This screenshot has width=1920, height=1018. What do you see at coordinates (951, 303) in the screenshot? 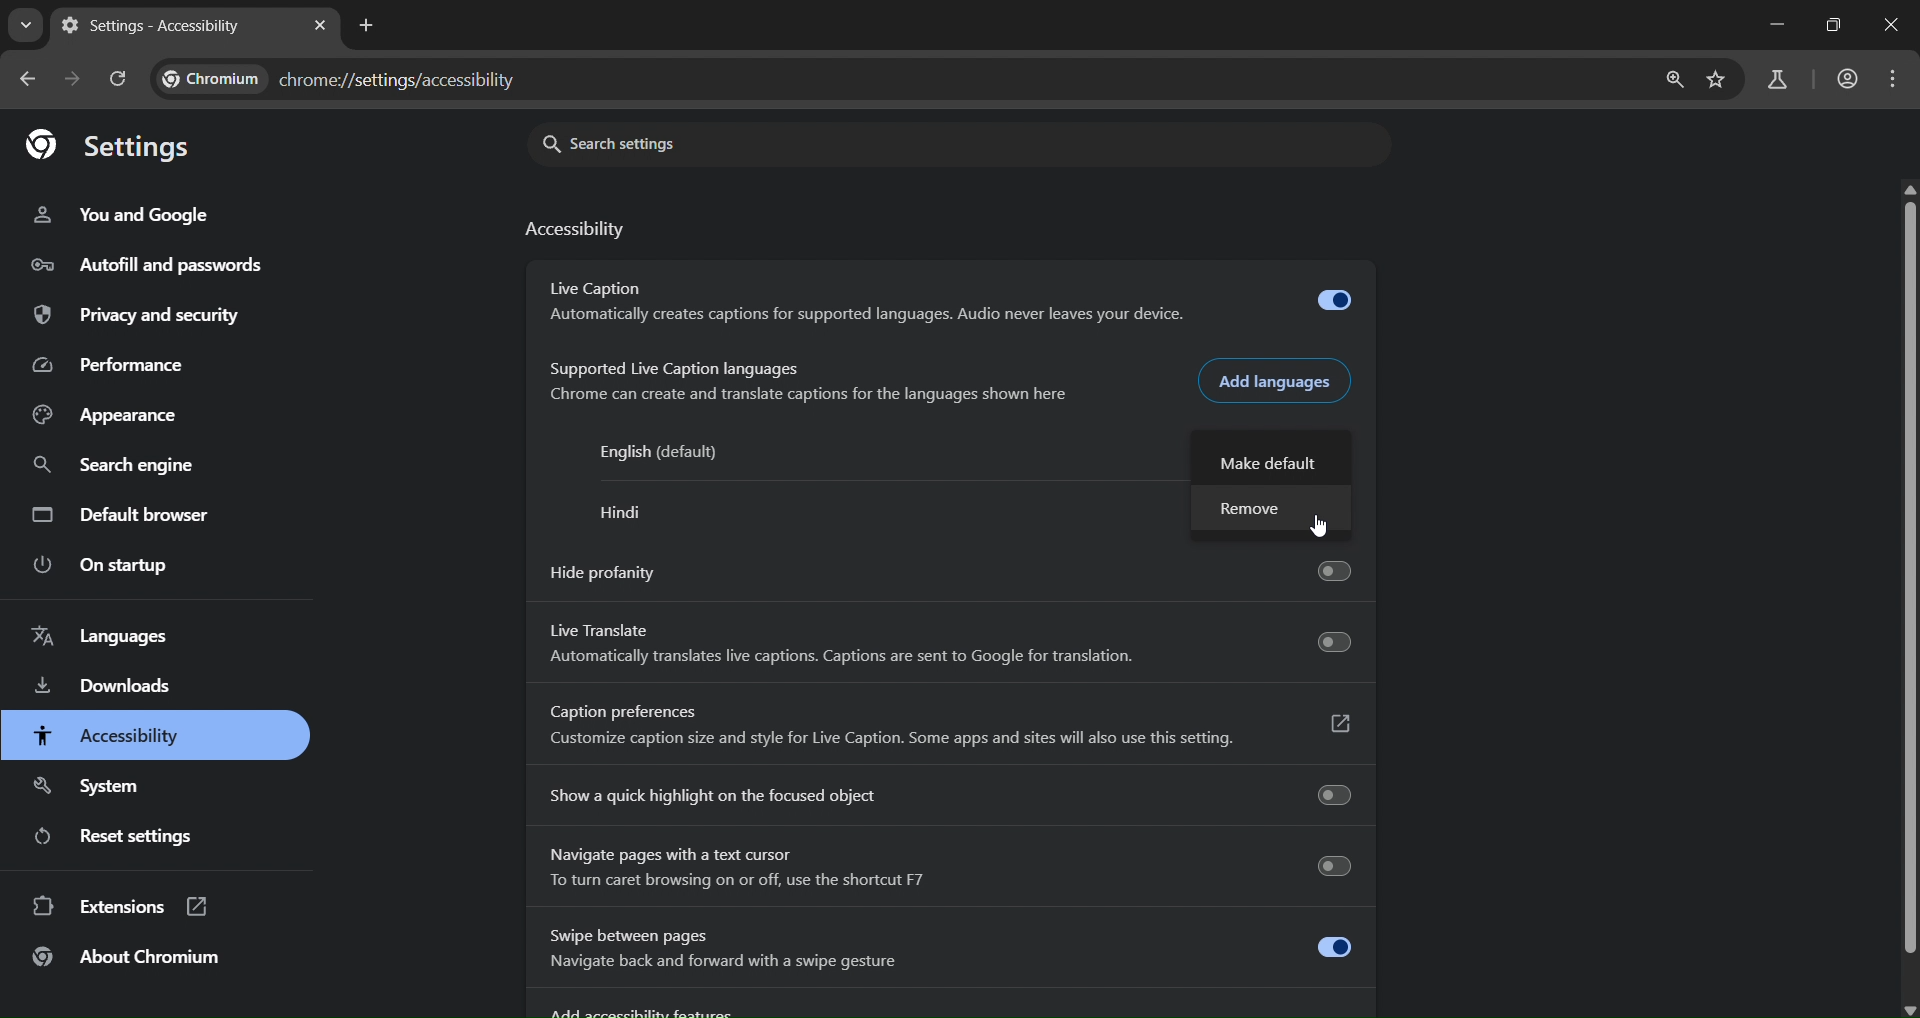
I see `Live Caption
Automatically creates captions for supported languages. Audio never leaves your device.` at bounding box center [951, 303].